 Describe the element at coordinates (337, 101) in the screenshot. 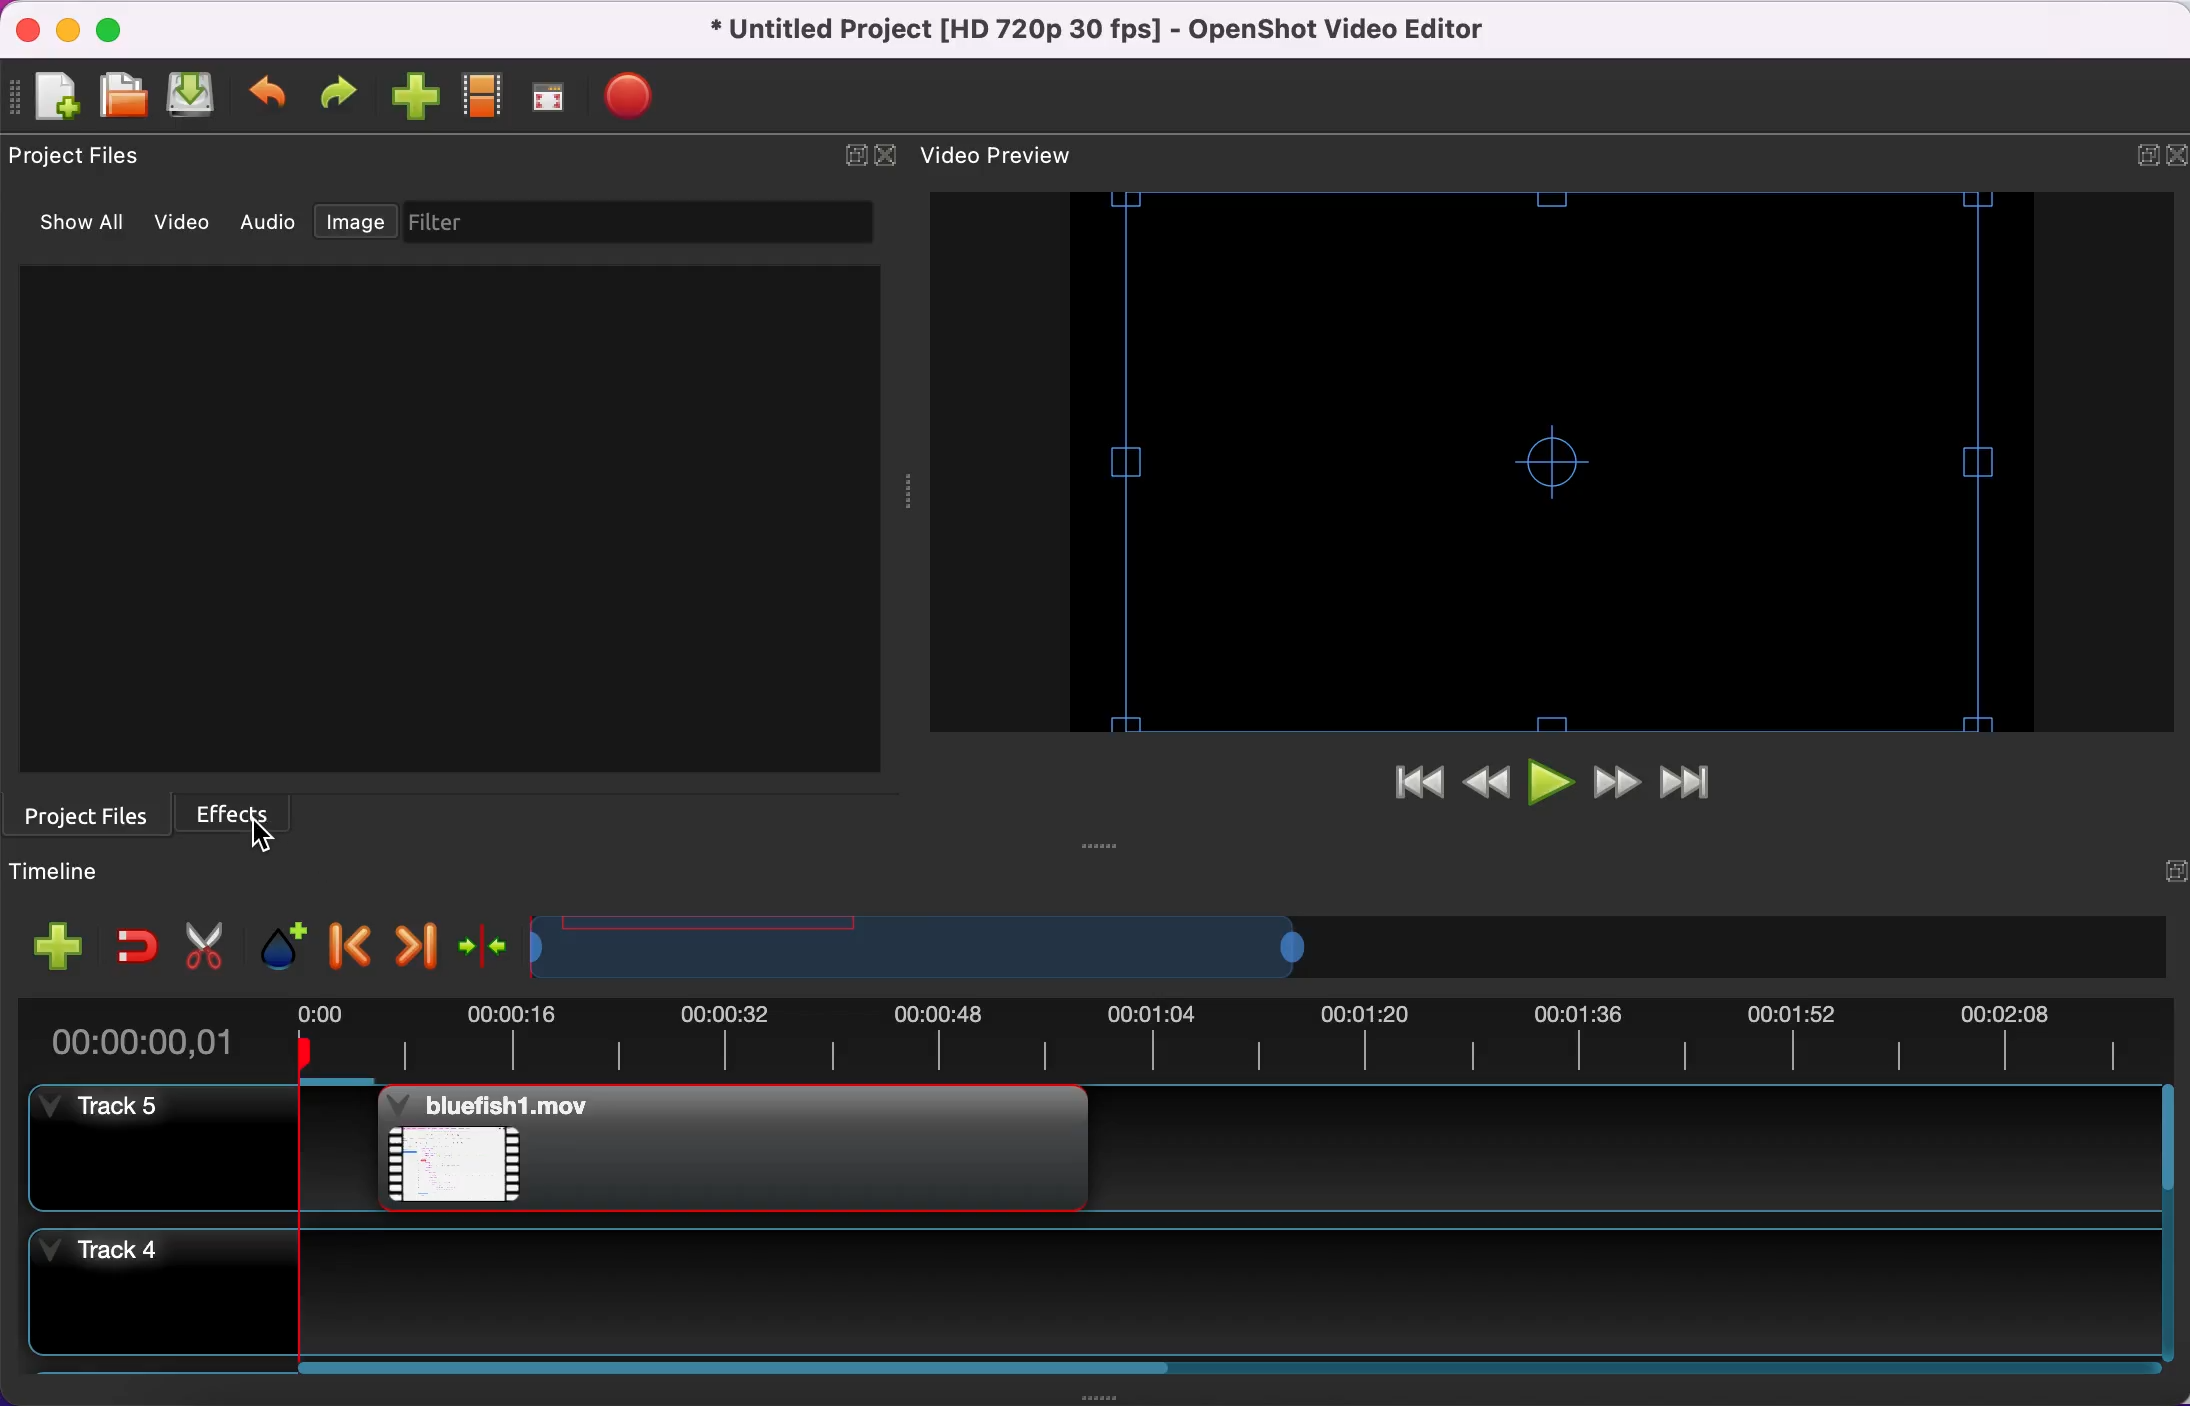

I see `redo` at that location.